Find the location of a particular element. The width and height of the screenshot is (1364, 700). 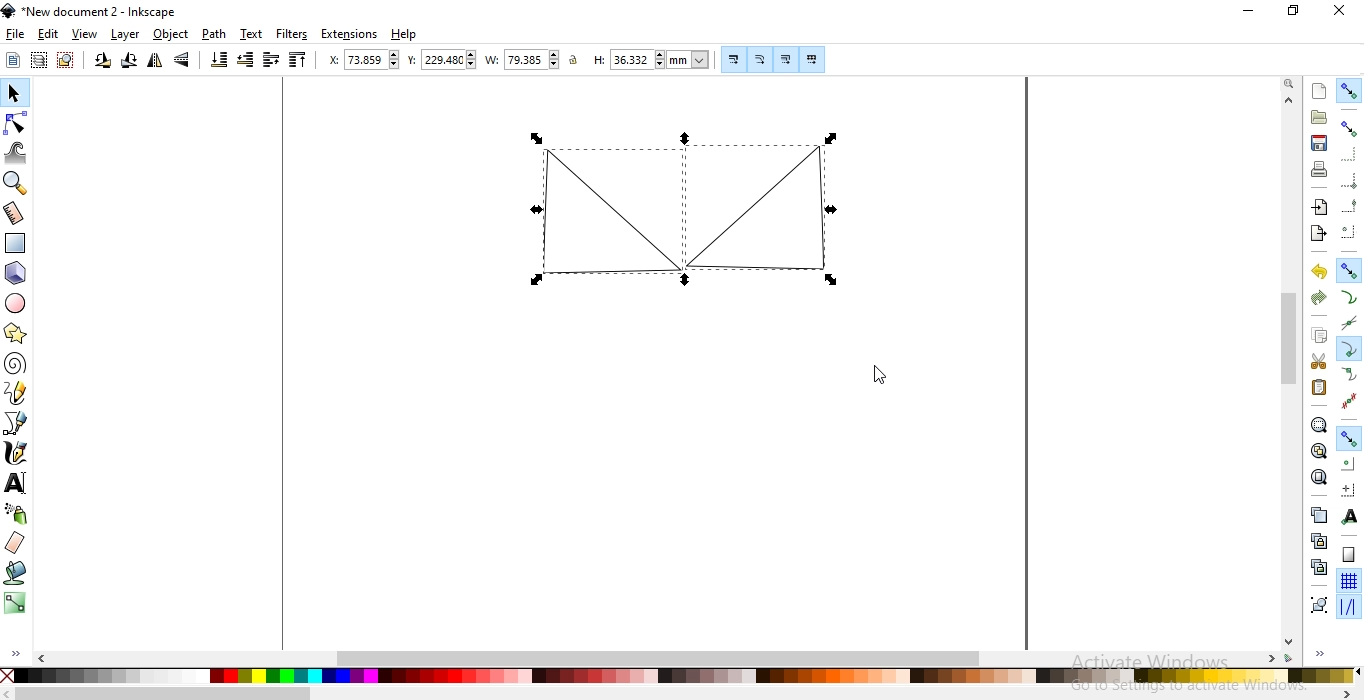

measurement tool is located at coordinates (15, 212).